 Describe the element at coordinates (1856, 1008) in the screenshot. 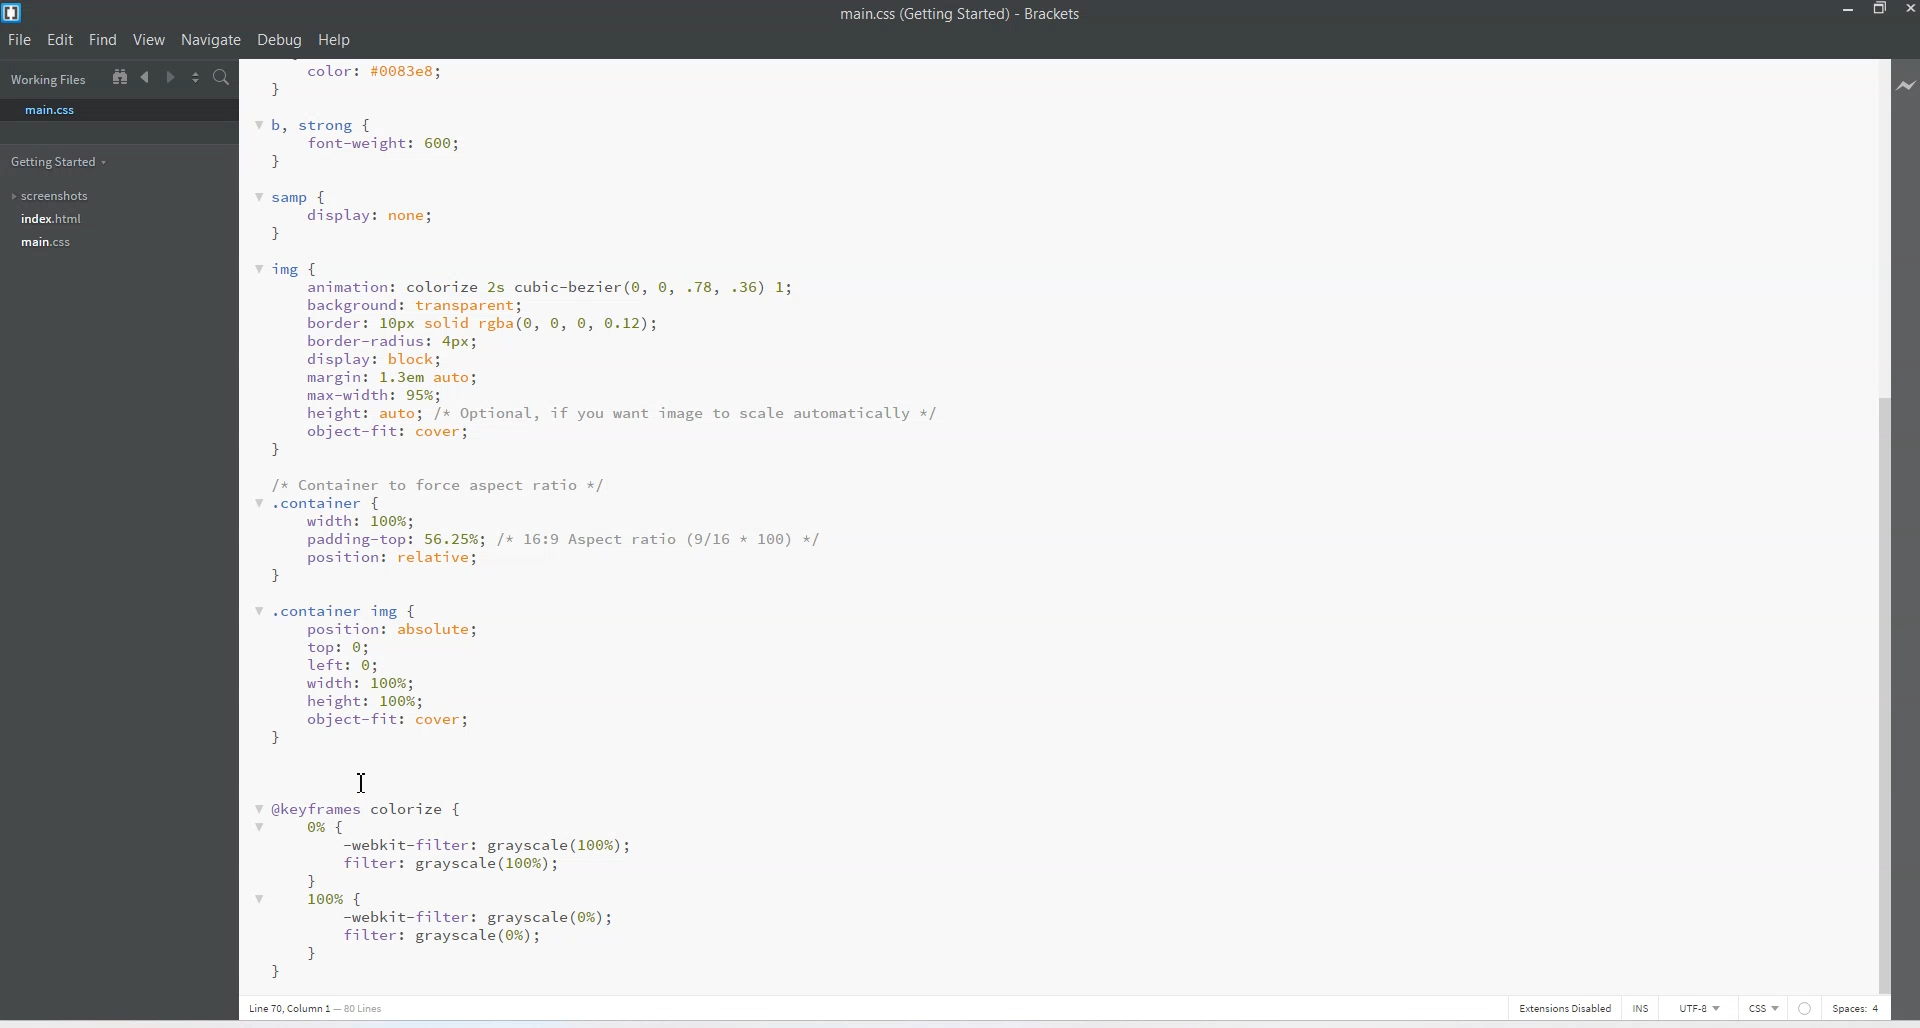

I see `Spaces: 4` at that location.